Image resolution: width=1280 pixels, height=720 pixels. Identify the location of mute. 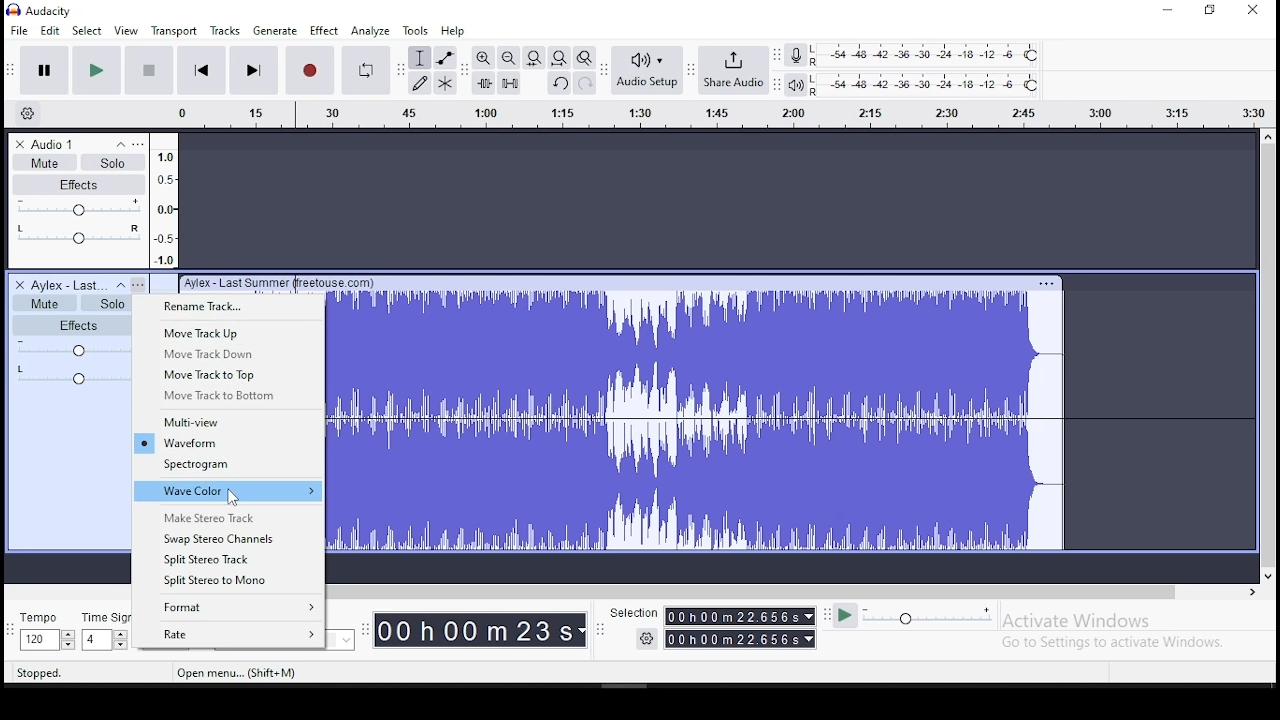
(43, 302).